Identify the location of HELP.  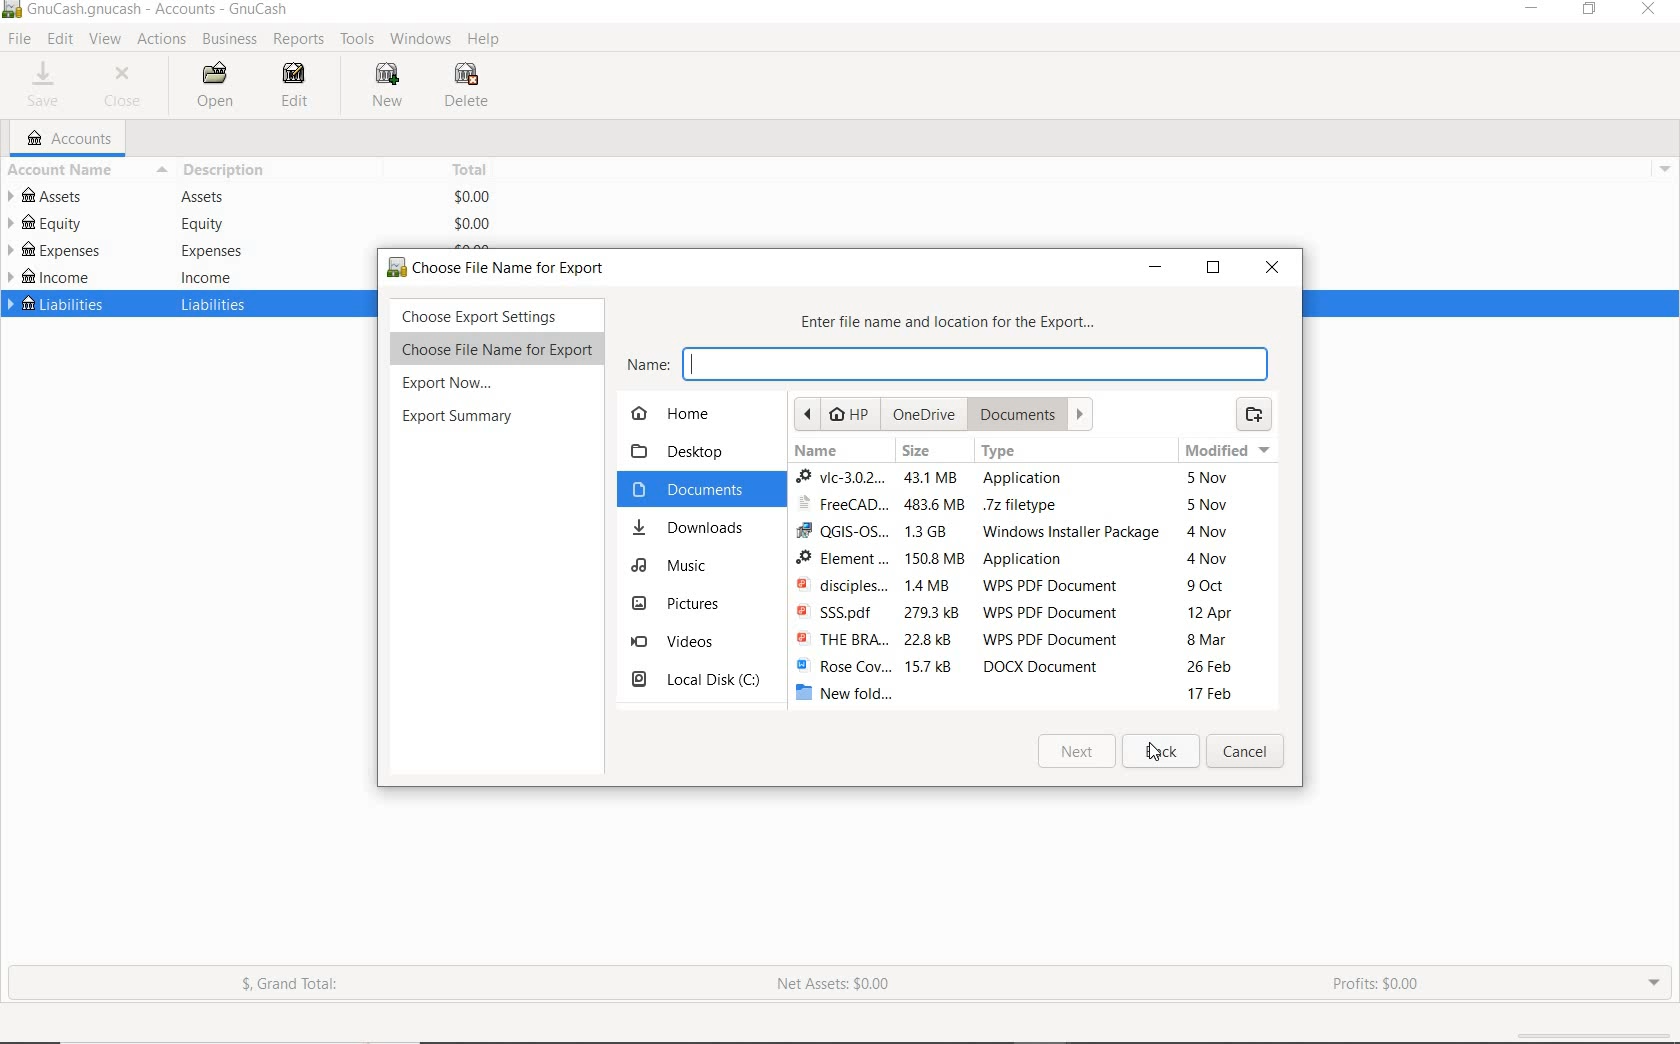
(484, 40).